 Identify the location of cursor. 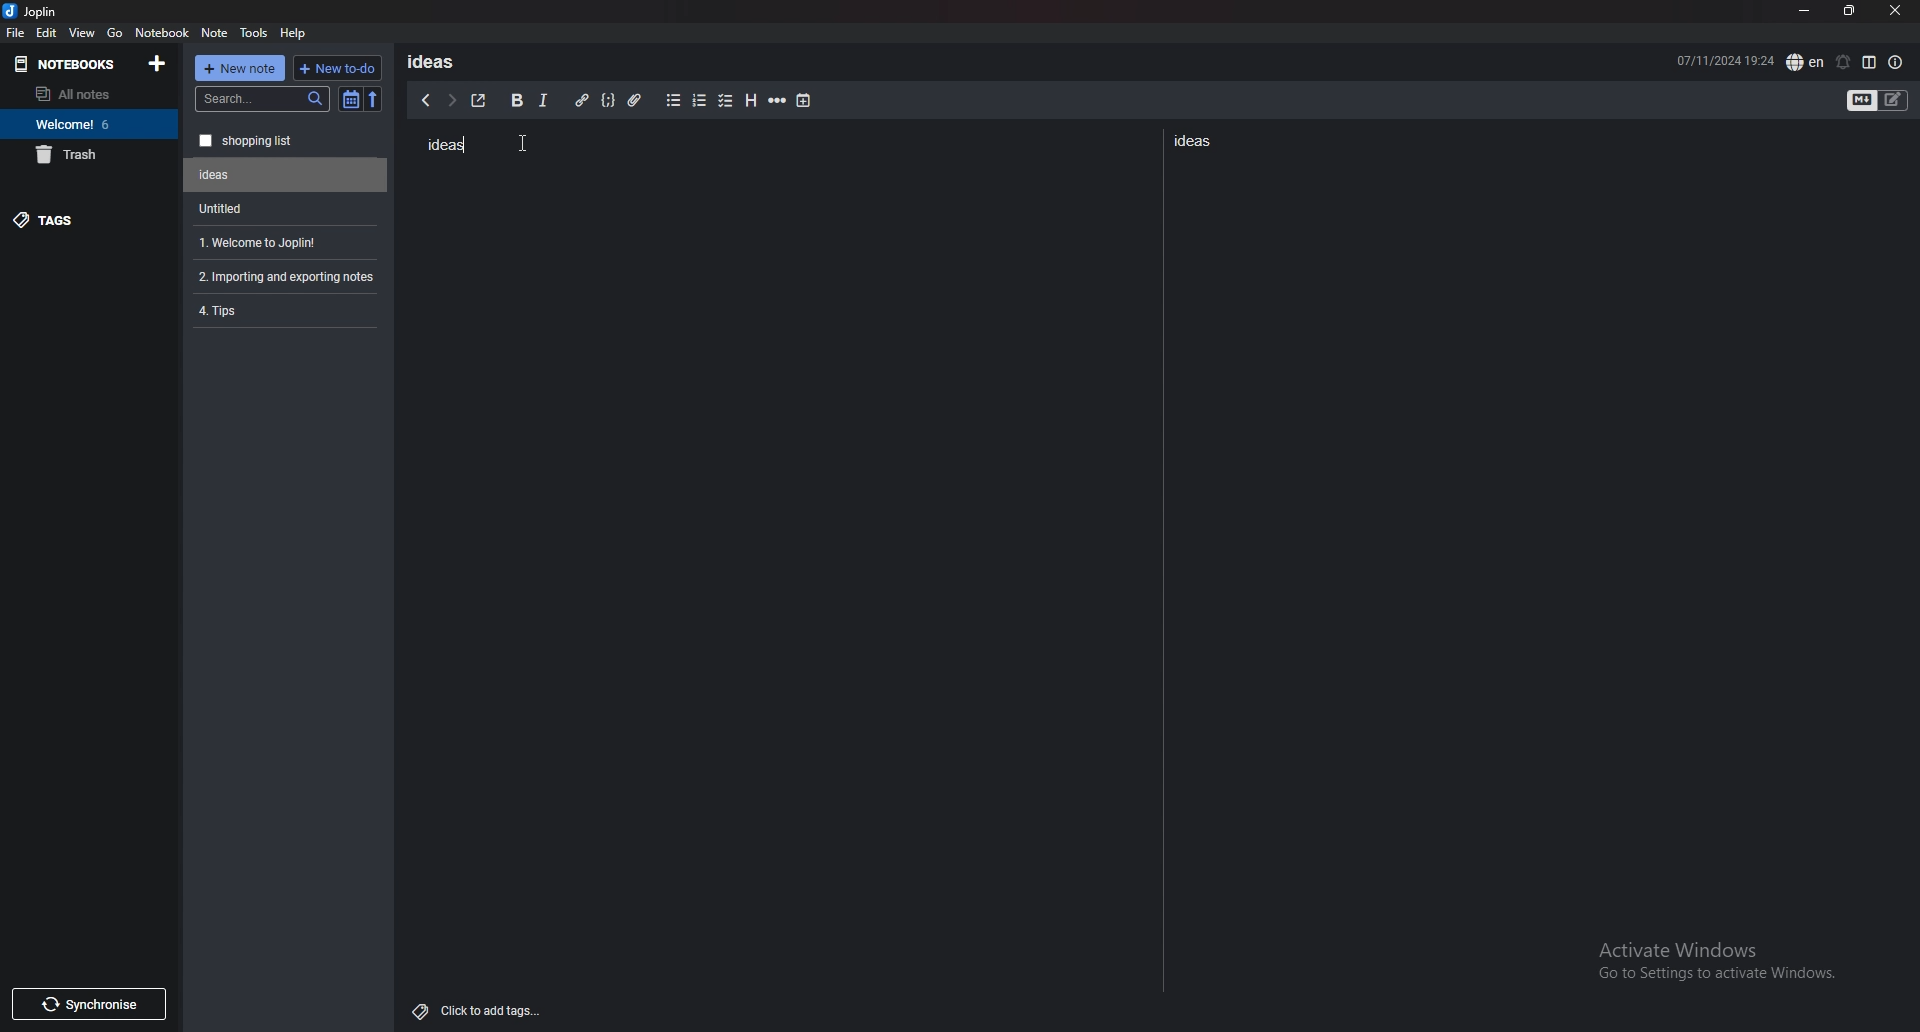
(531, 143).